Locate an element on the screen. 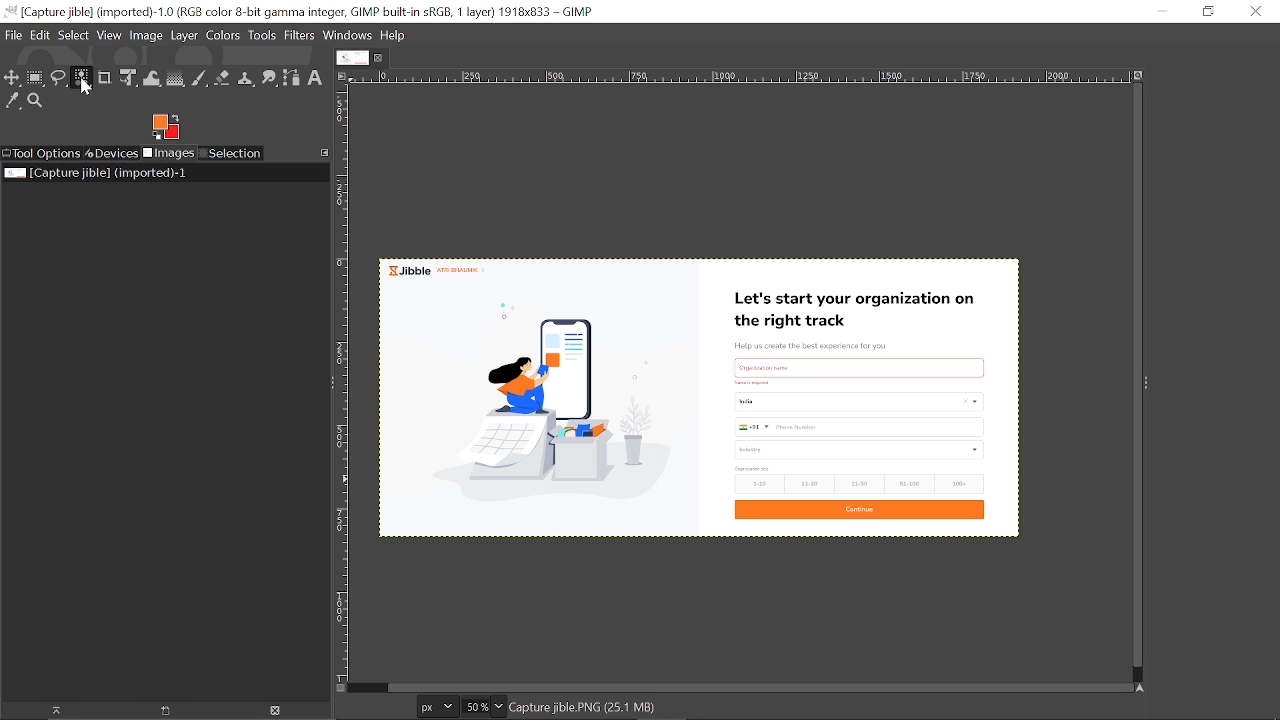 The image size is (1280, 720). Image is located at coordinates (147, 36).